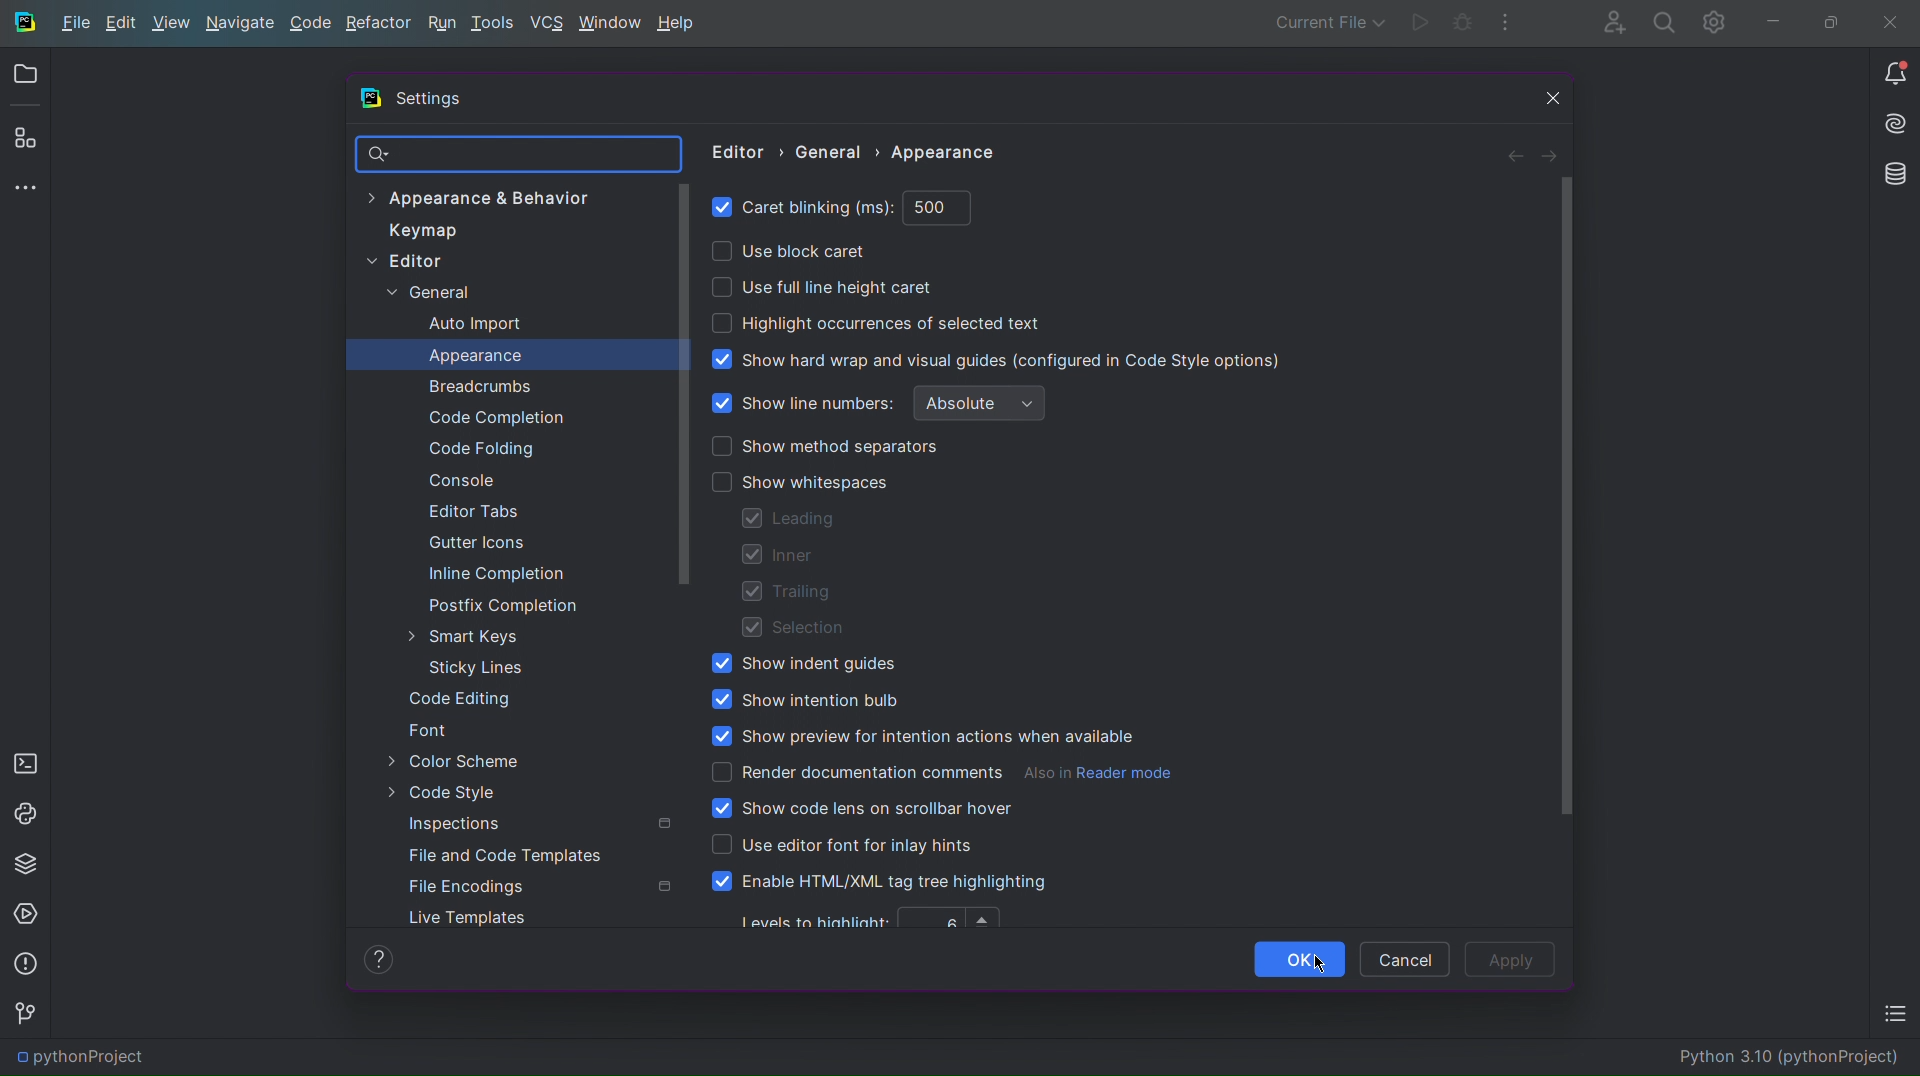 The image size is (1920, 1076). What do you see at coordinates (466, 547) in the screenshot?
I see `Gutter Icons` at bounding box center [466, 547].